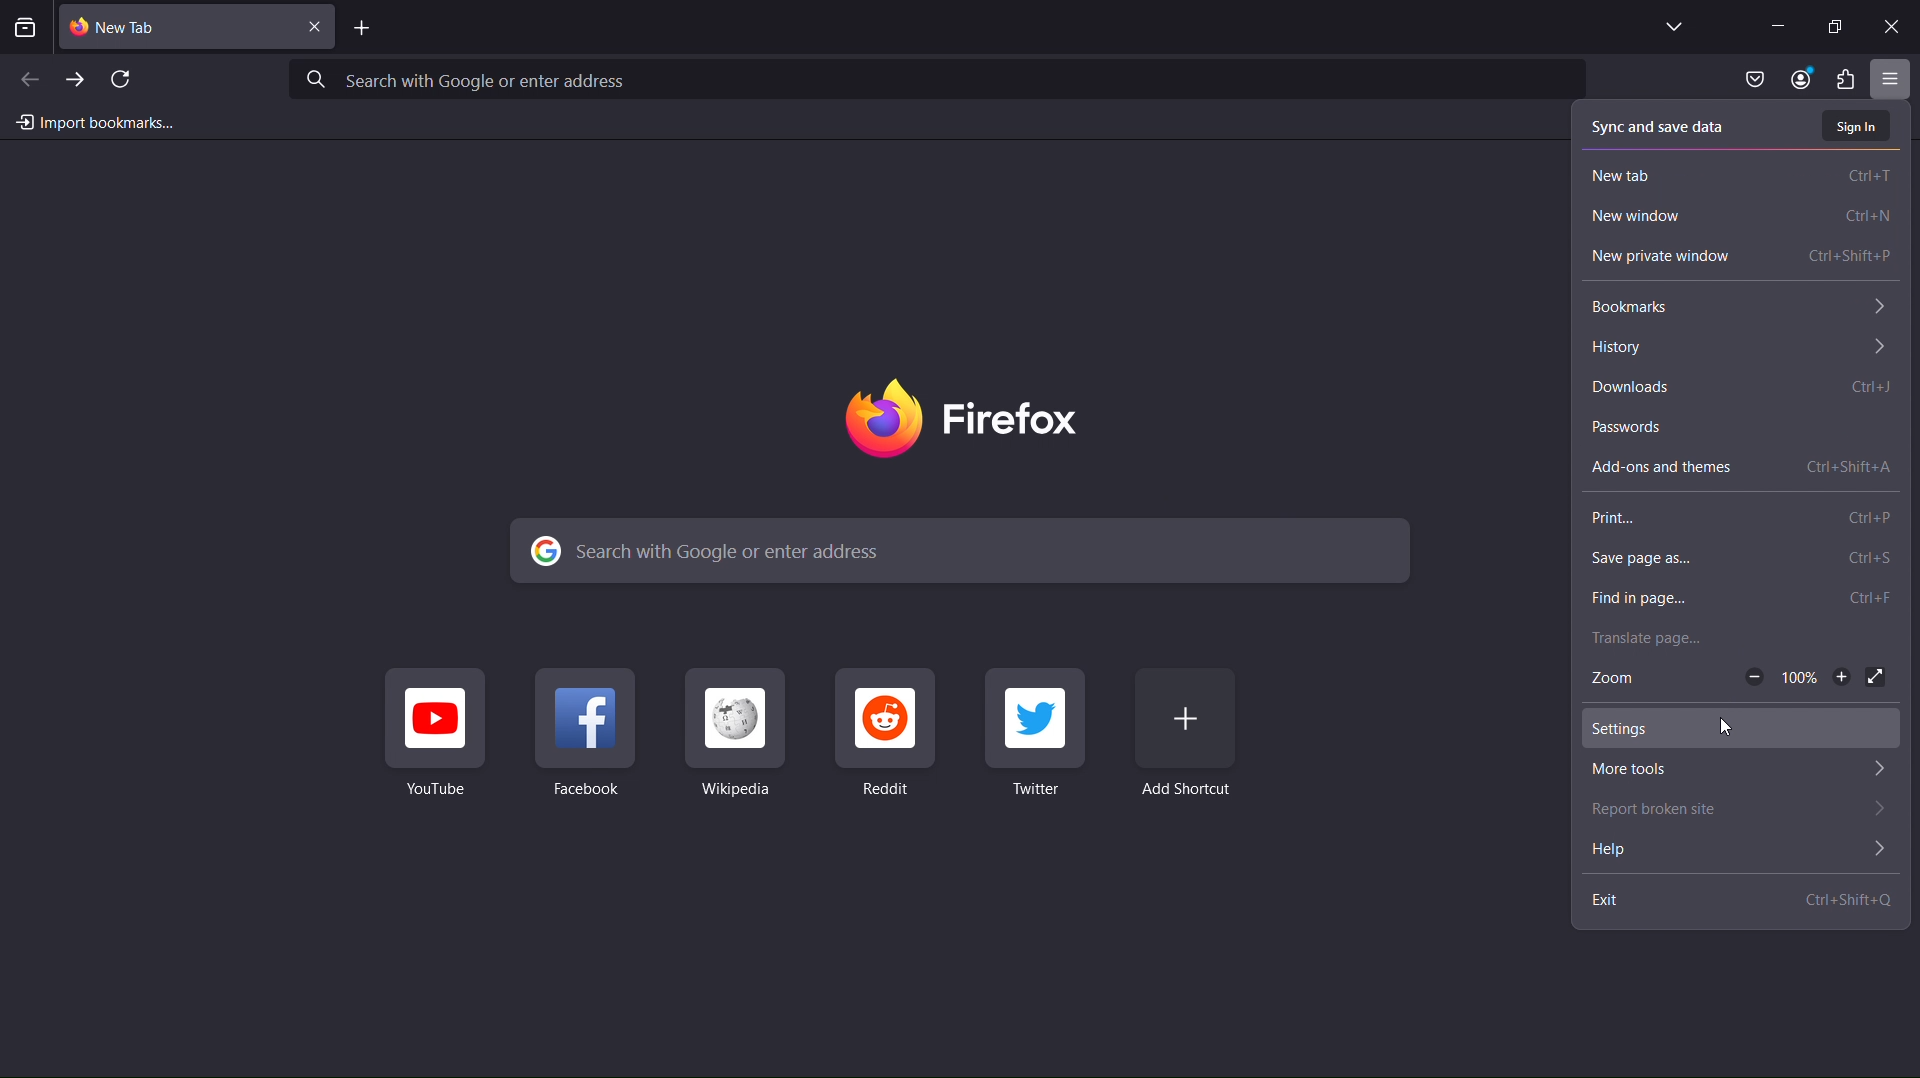 The image size is (1920, 1078). Describe the element at coordinates (1845, 79) in the screenshot. I see `Plugins` at that location.